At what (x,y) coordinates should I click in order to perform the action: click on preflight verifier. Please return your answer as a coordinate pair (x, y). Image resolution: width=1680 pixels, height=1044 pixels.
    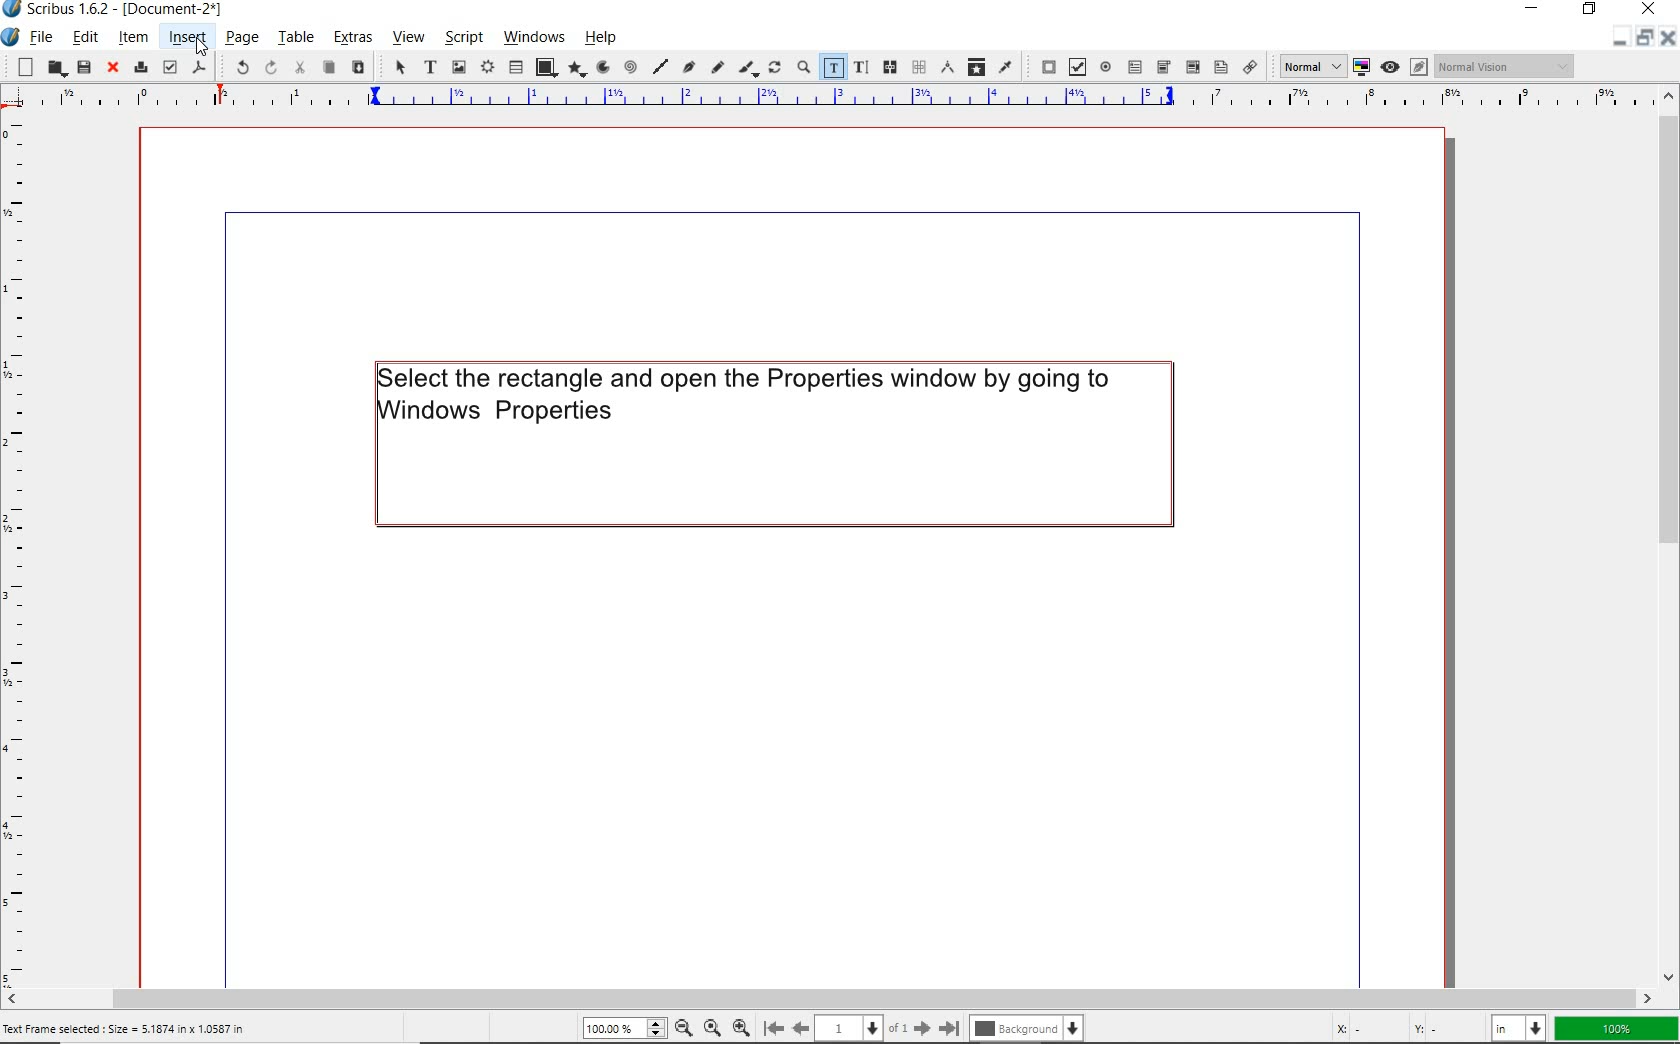
    Looking at the image, I should click on (170, 67).